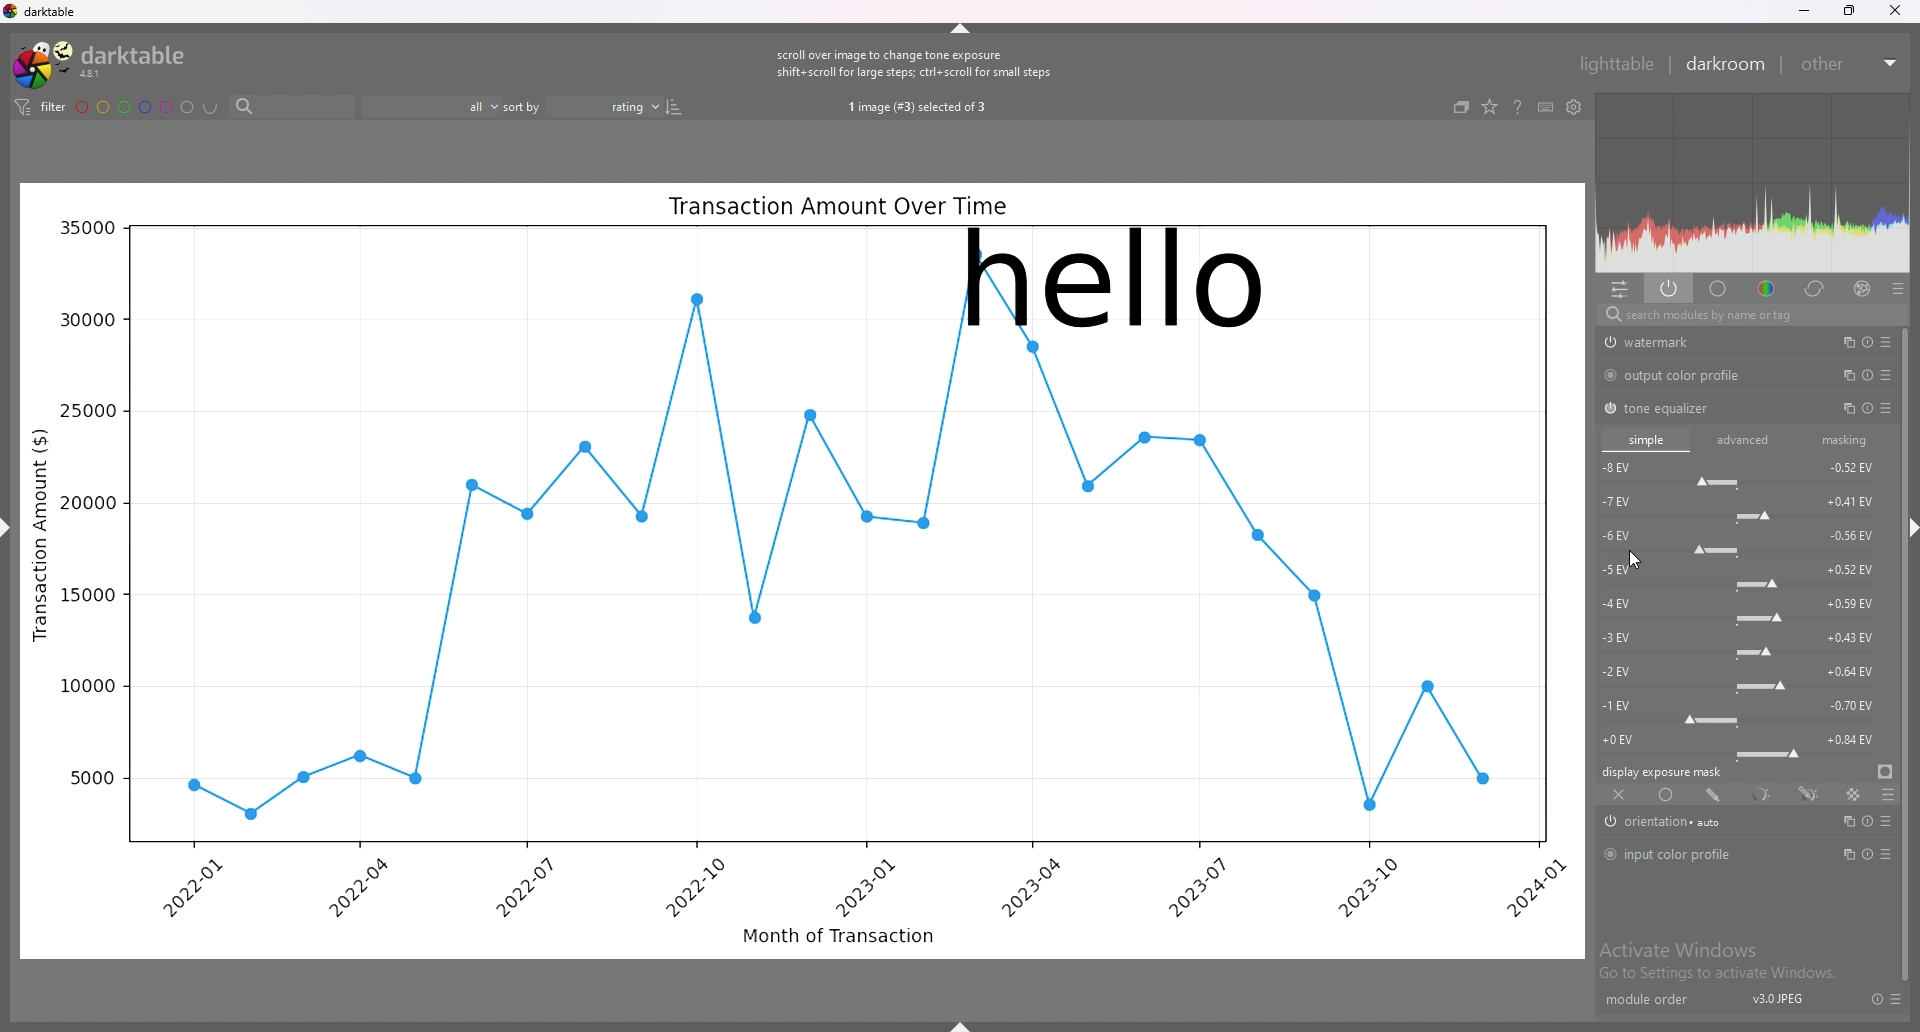 This screenshot has height=1032, width=1920. I want to click on 1 image (#3) selected of 3, so click(918, 108).